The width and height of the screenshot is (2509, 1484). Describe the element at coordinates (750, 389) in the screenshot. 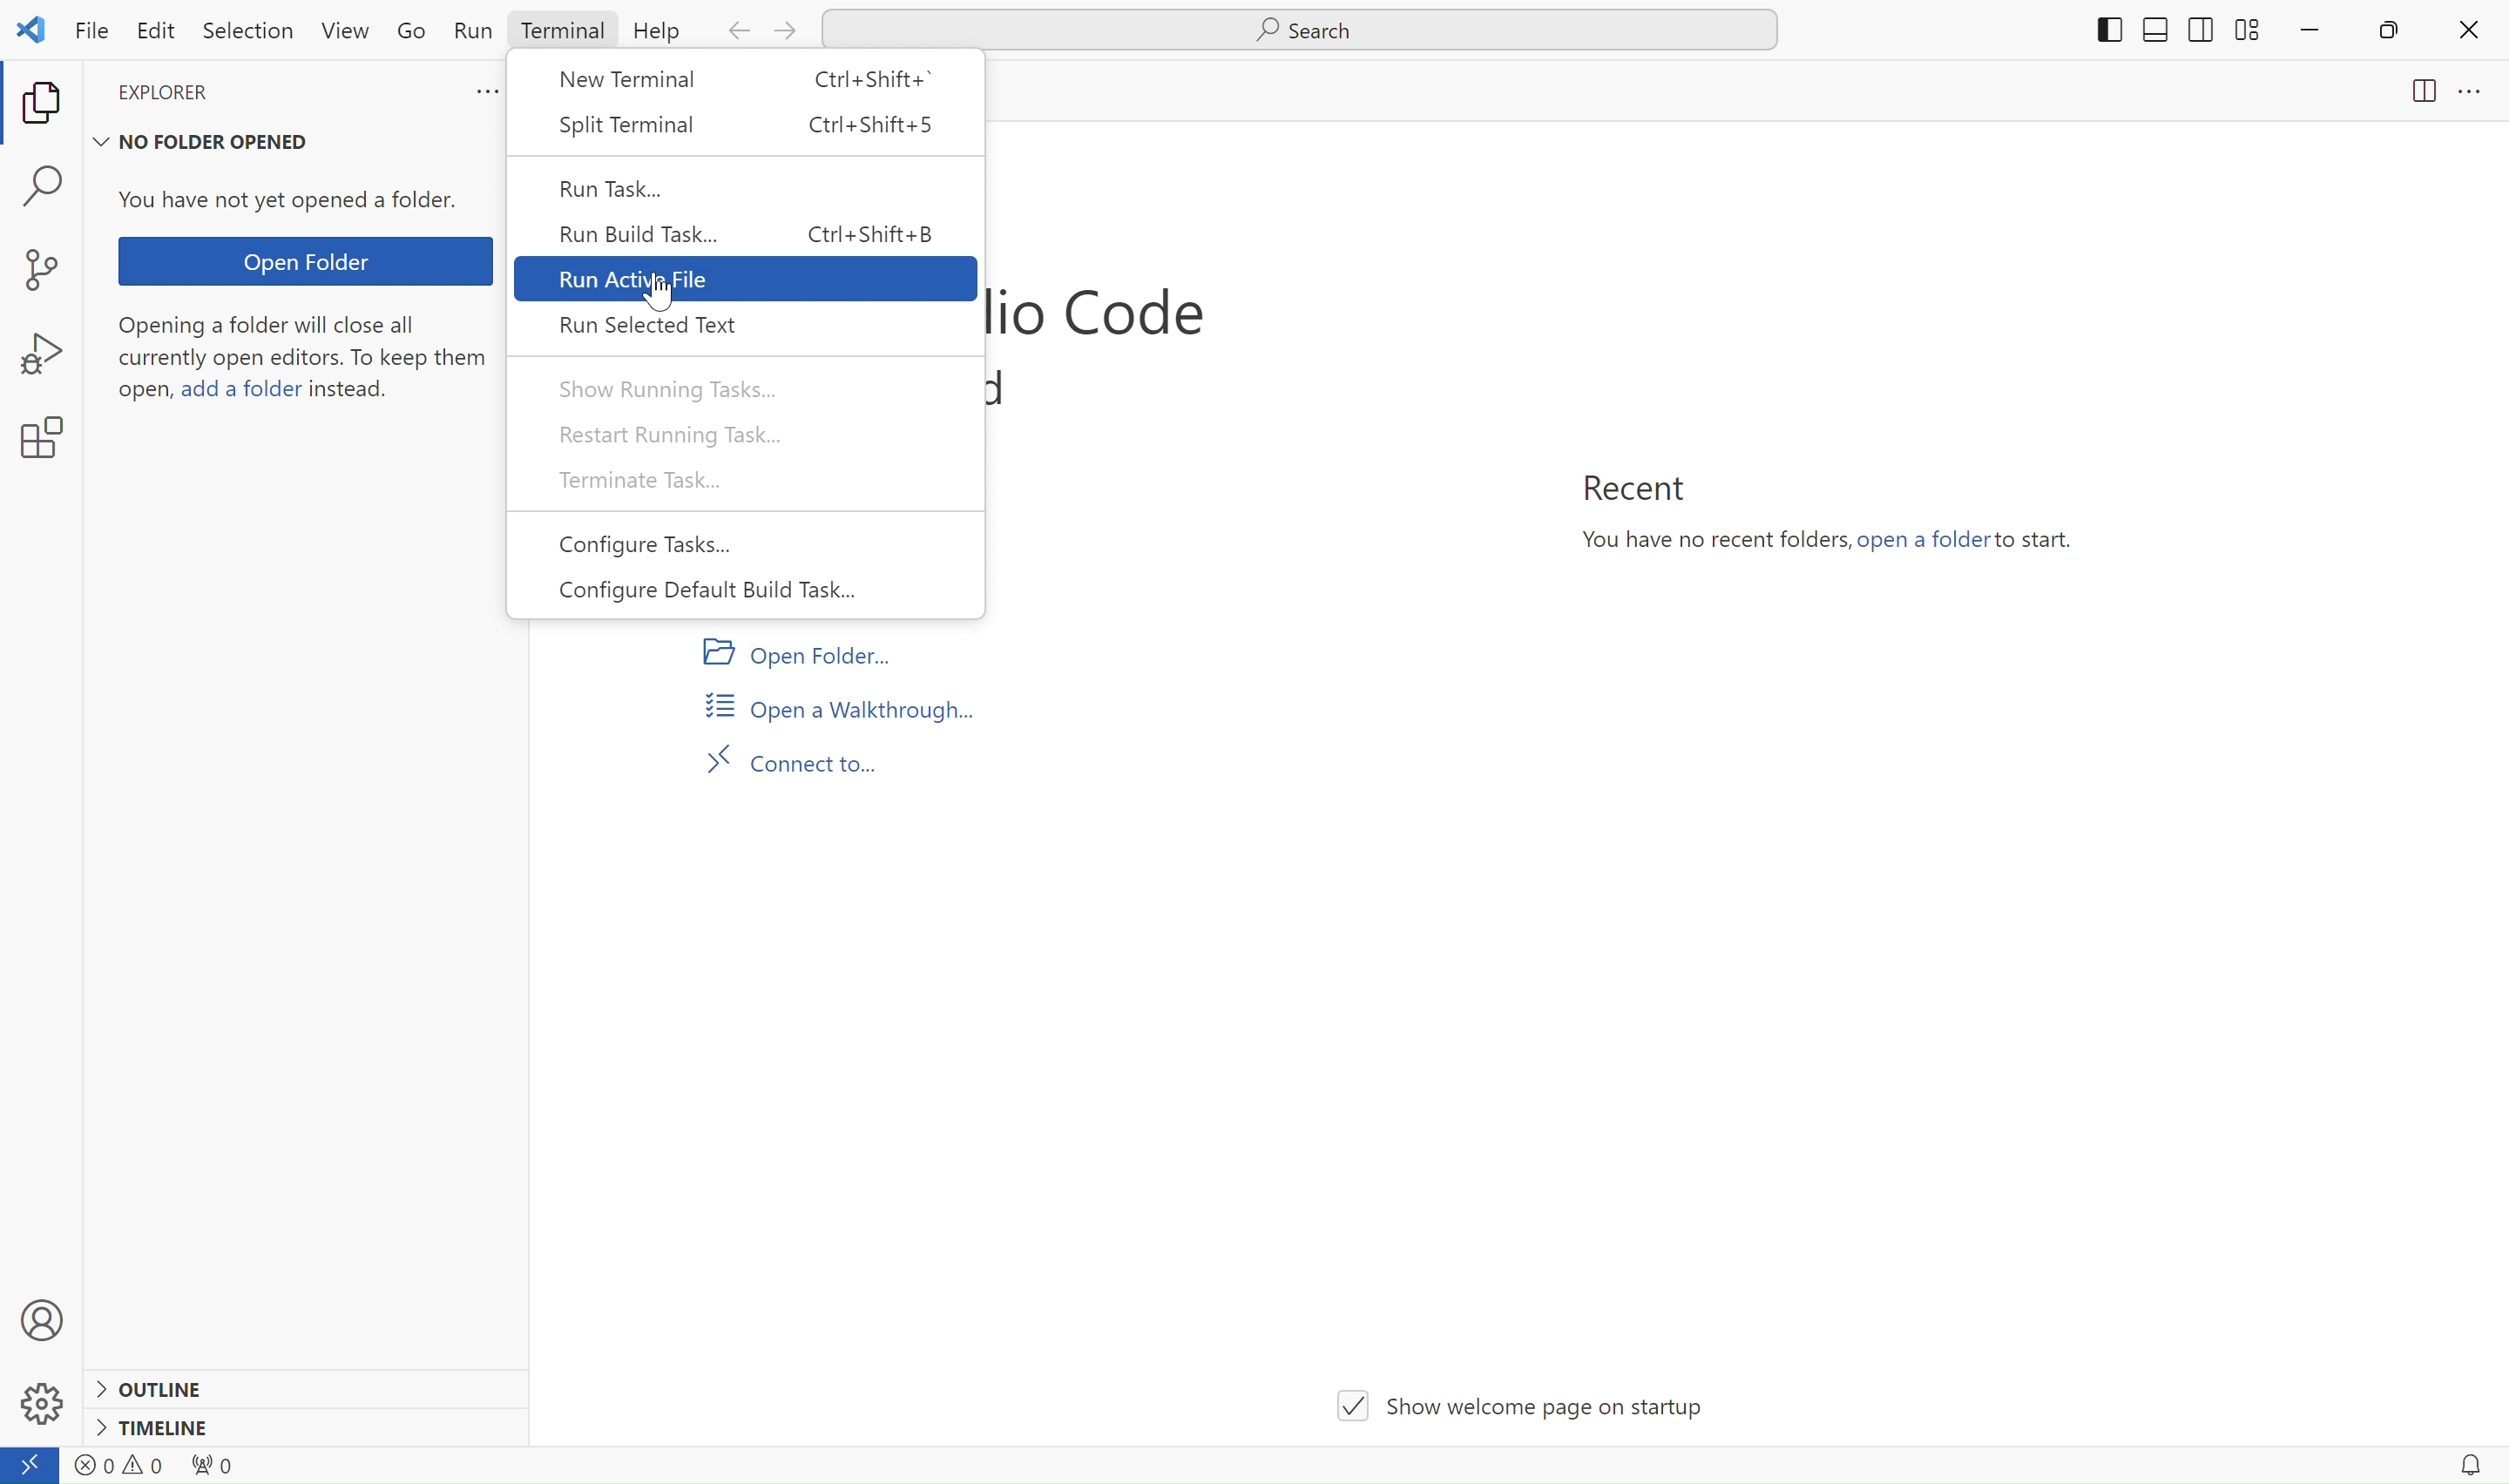

I see `show running tasks` at that location.